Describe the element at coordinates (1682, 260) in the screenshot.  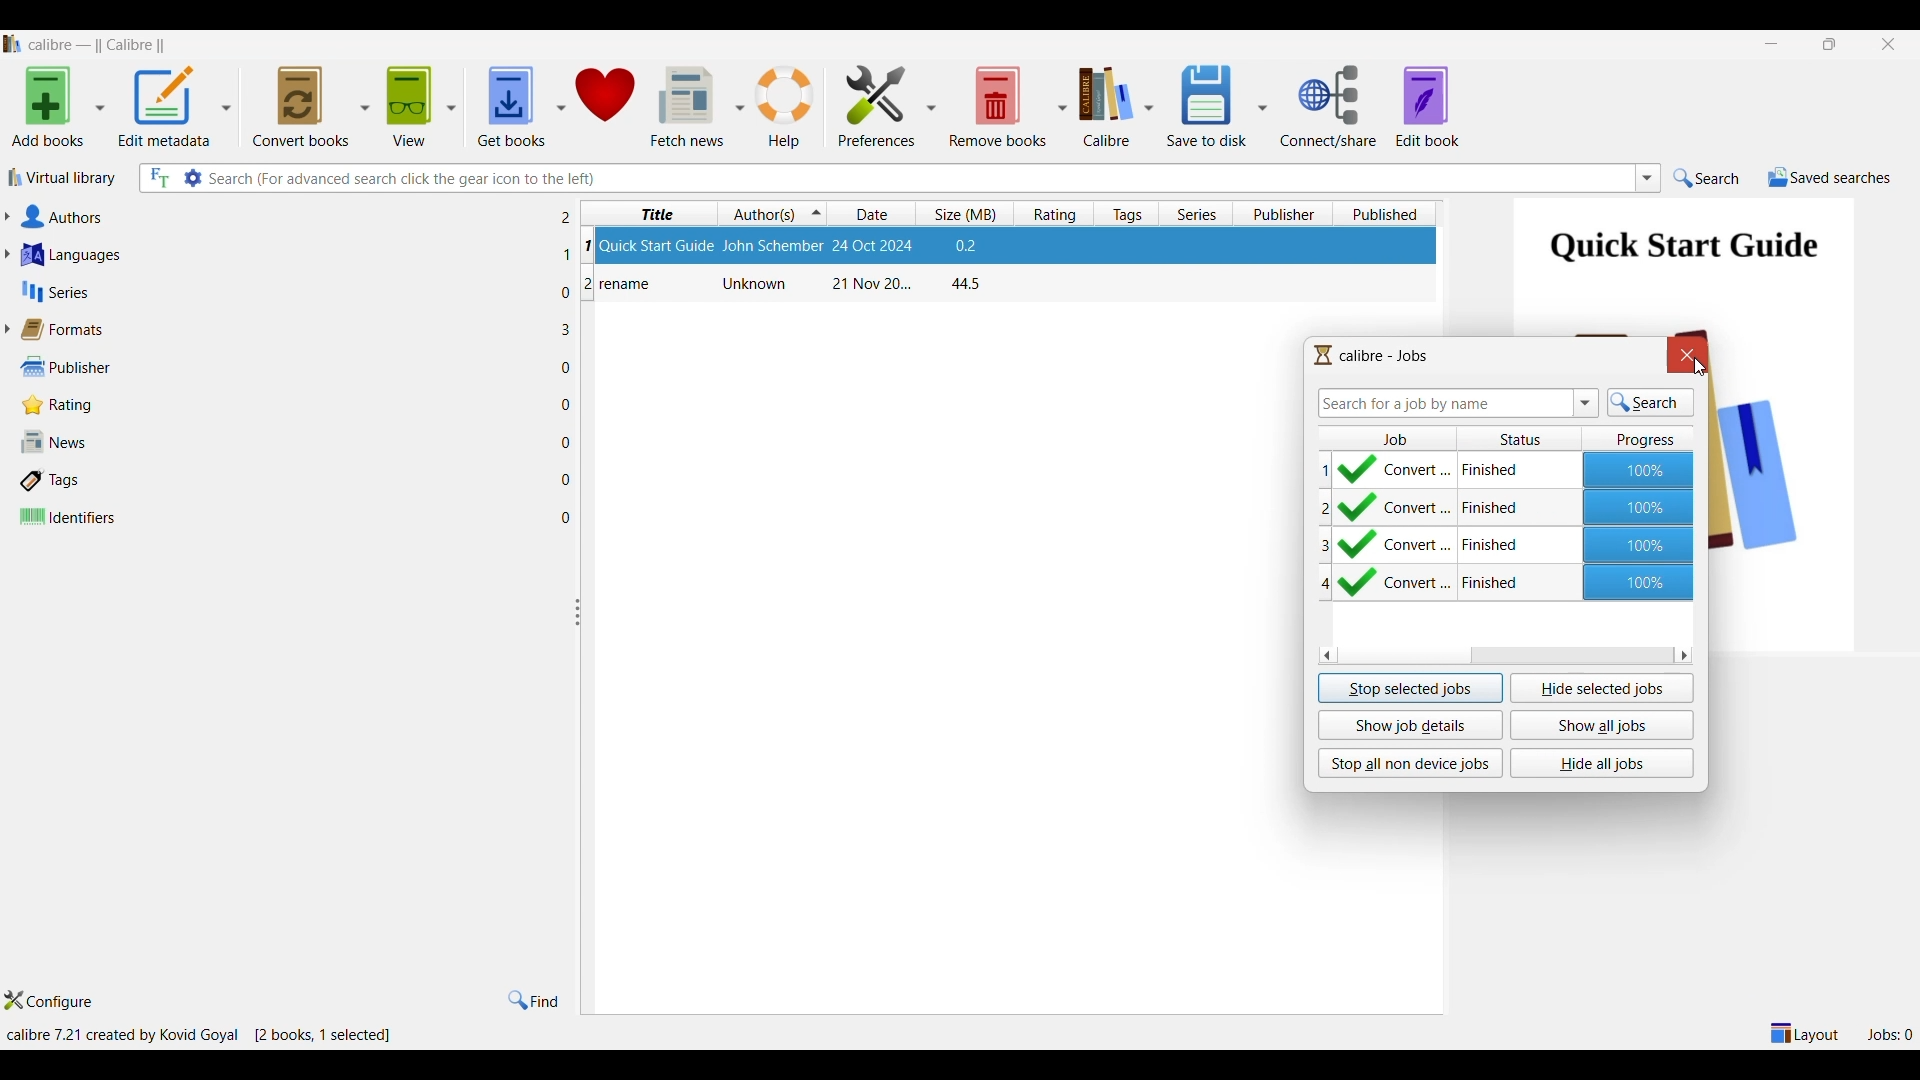
I see `Preview of selected file` at that location.